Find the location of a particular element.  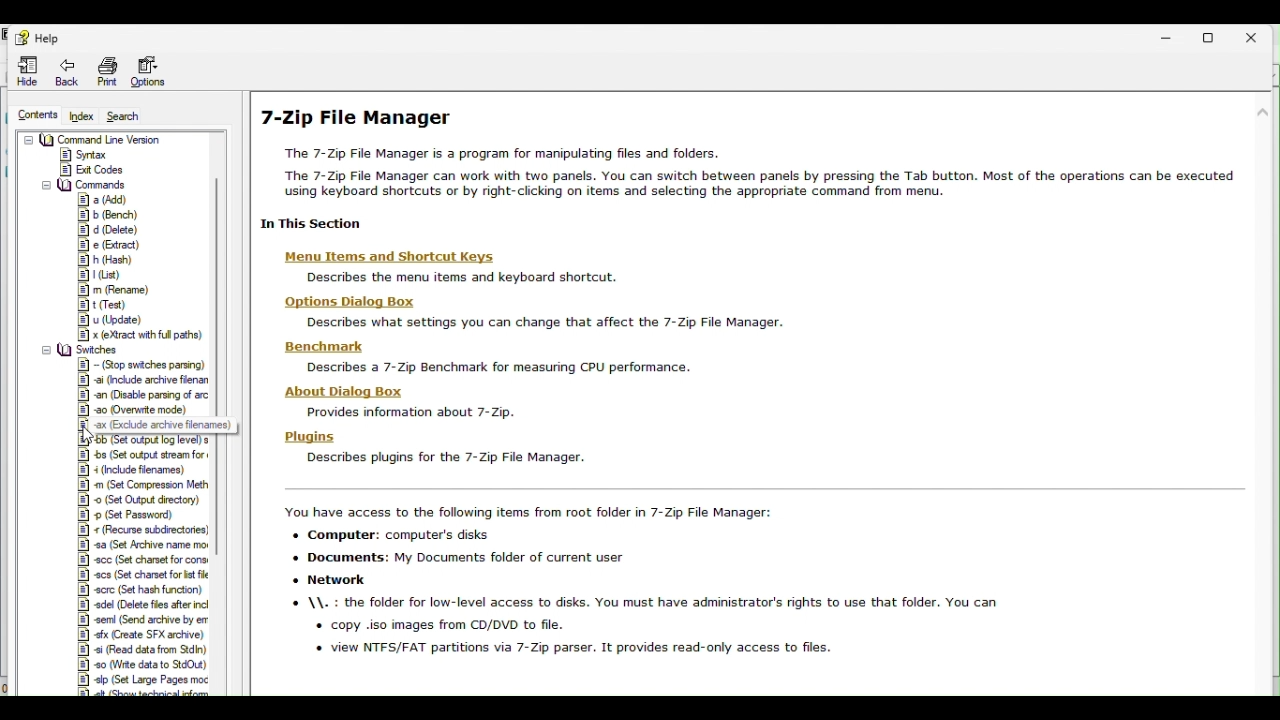

&] d (Delete) is located at coordinates (110, 231).